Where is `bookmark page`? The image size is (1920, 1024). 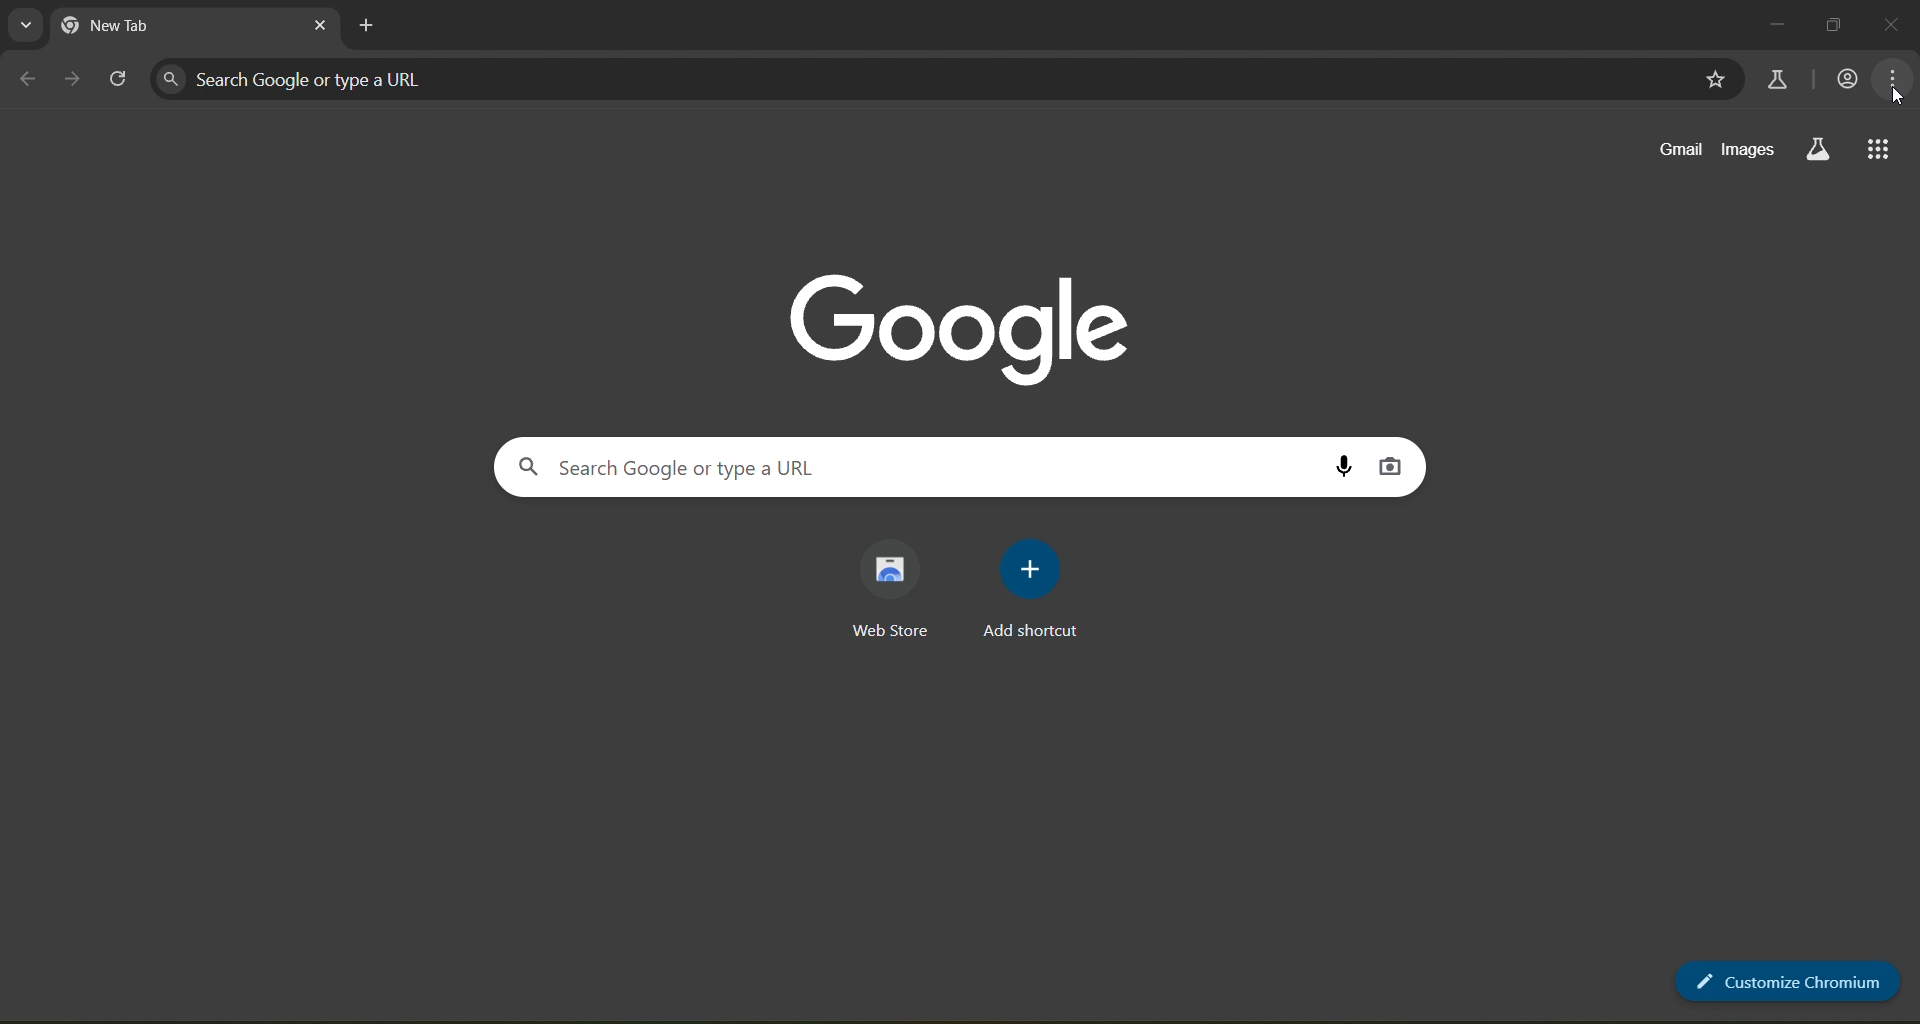 bookmark page is located at coordinates (1715, 81).